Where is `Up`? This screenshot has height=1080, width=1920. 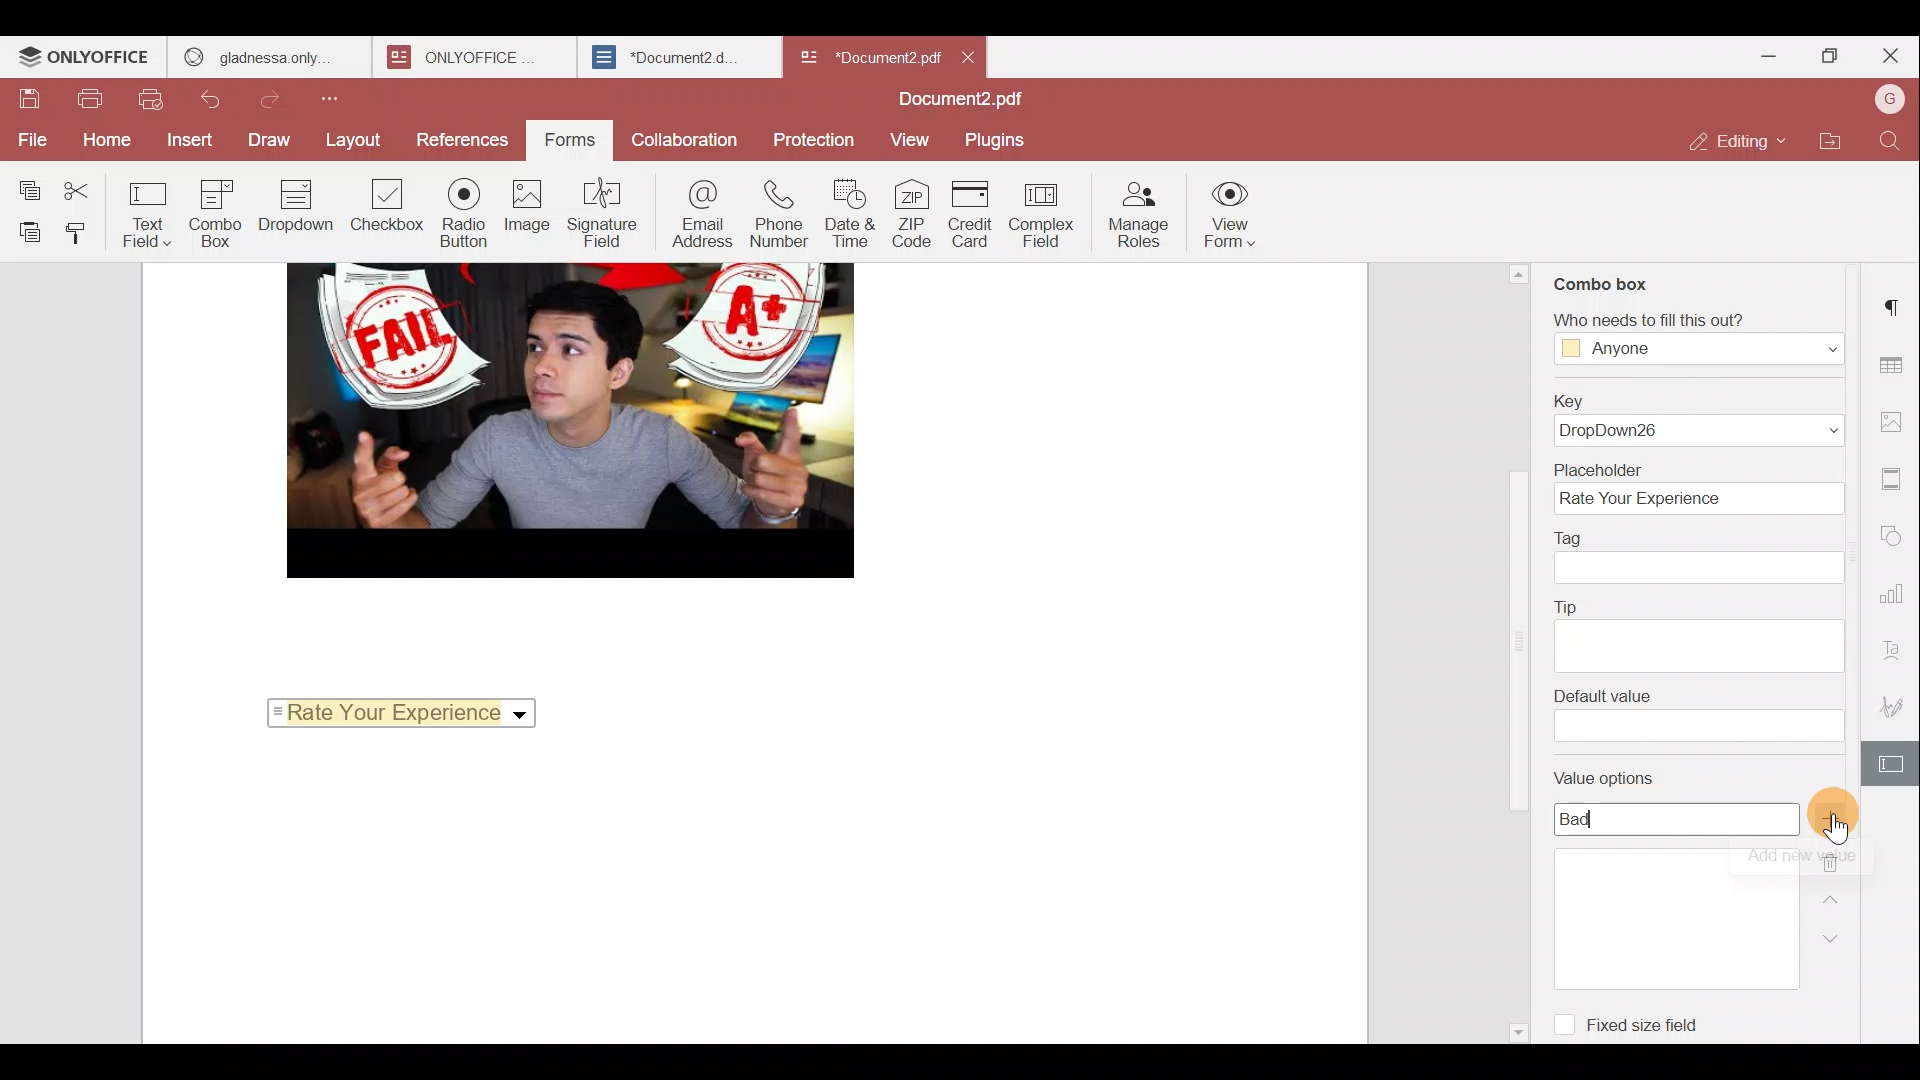 Up is located at coordinates (1832, 906).